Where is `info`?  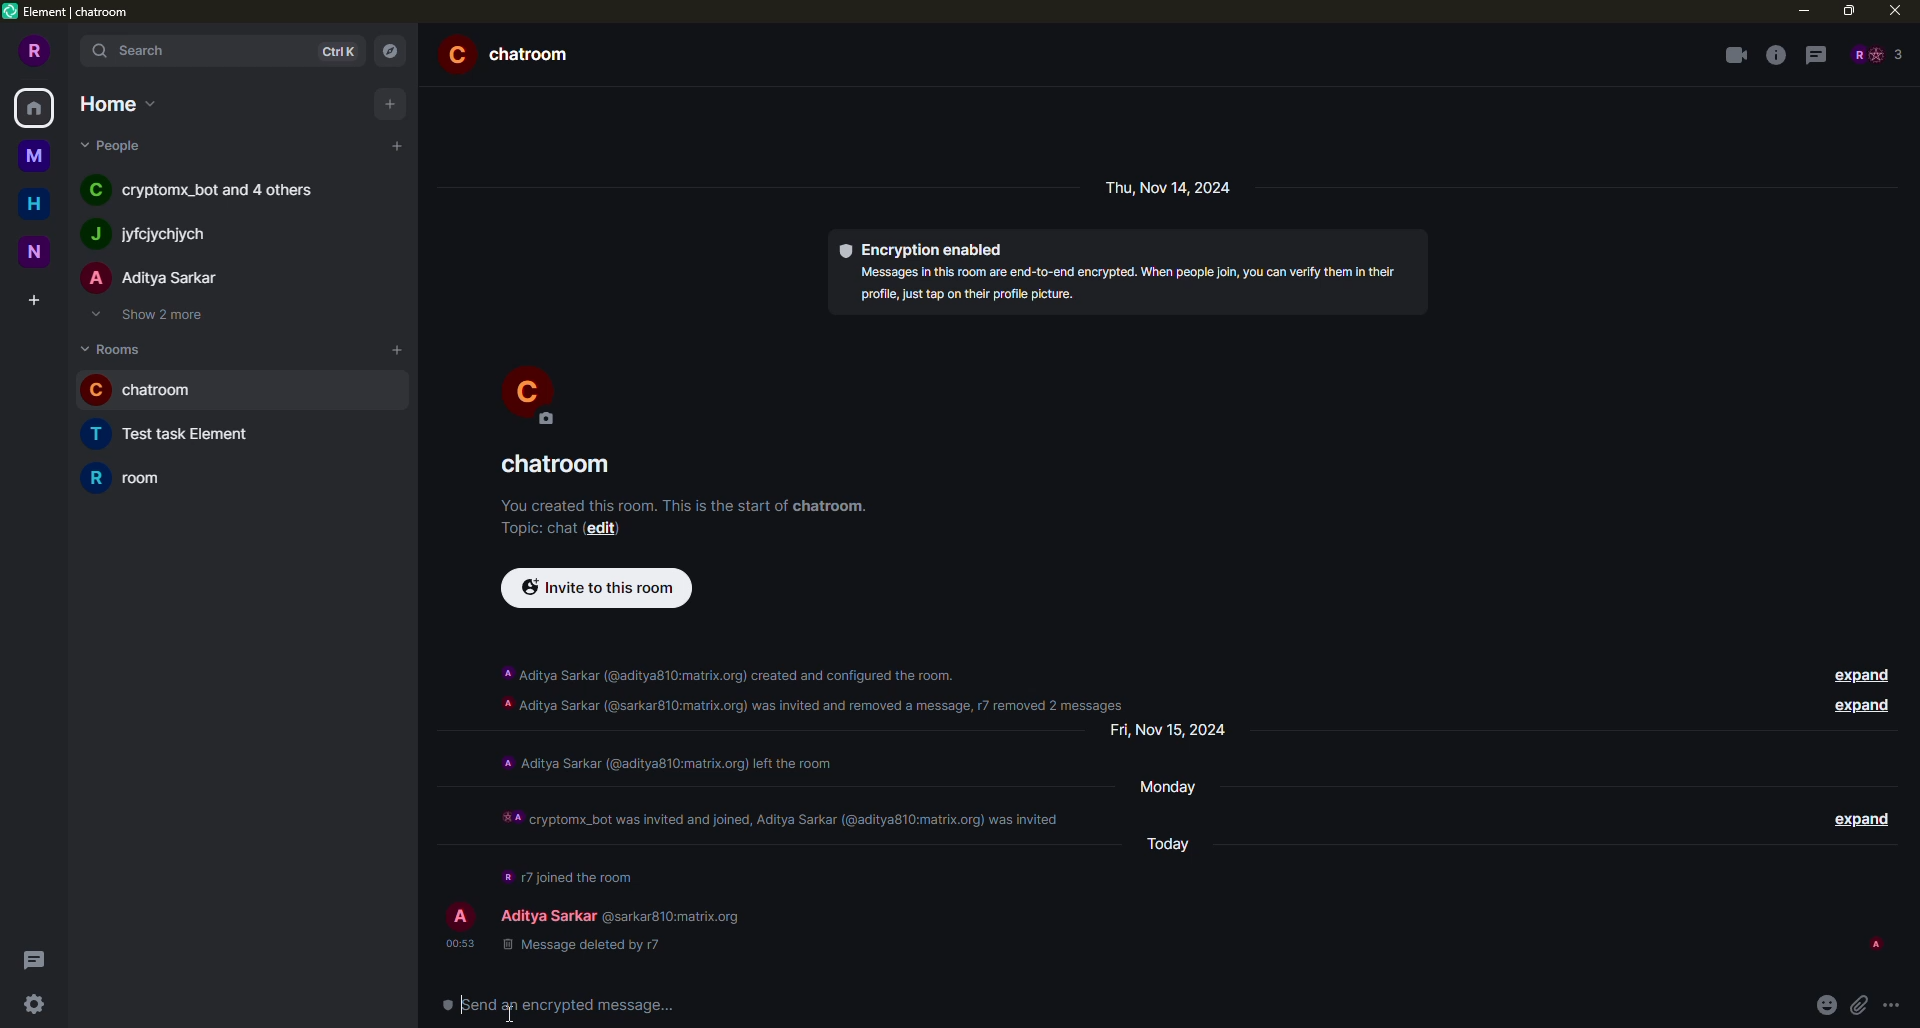
info is located at coordinates (1775, 55).